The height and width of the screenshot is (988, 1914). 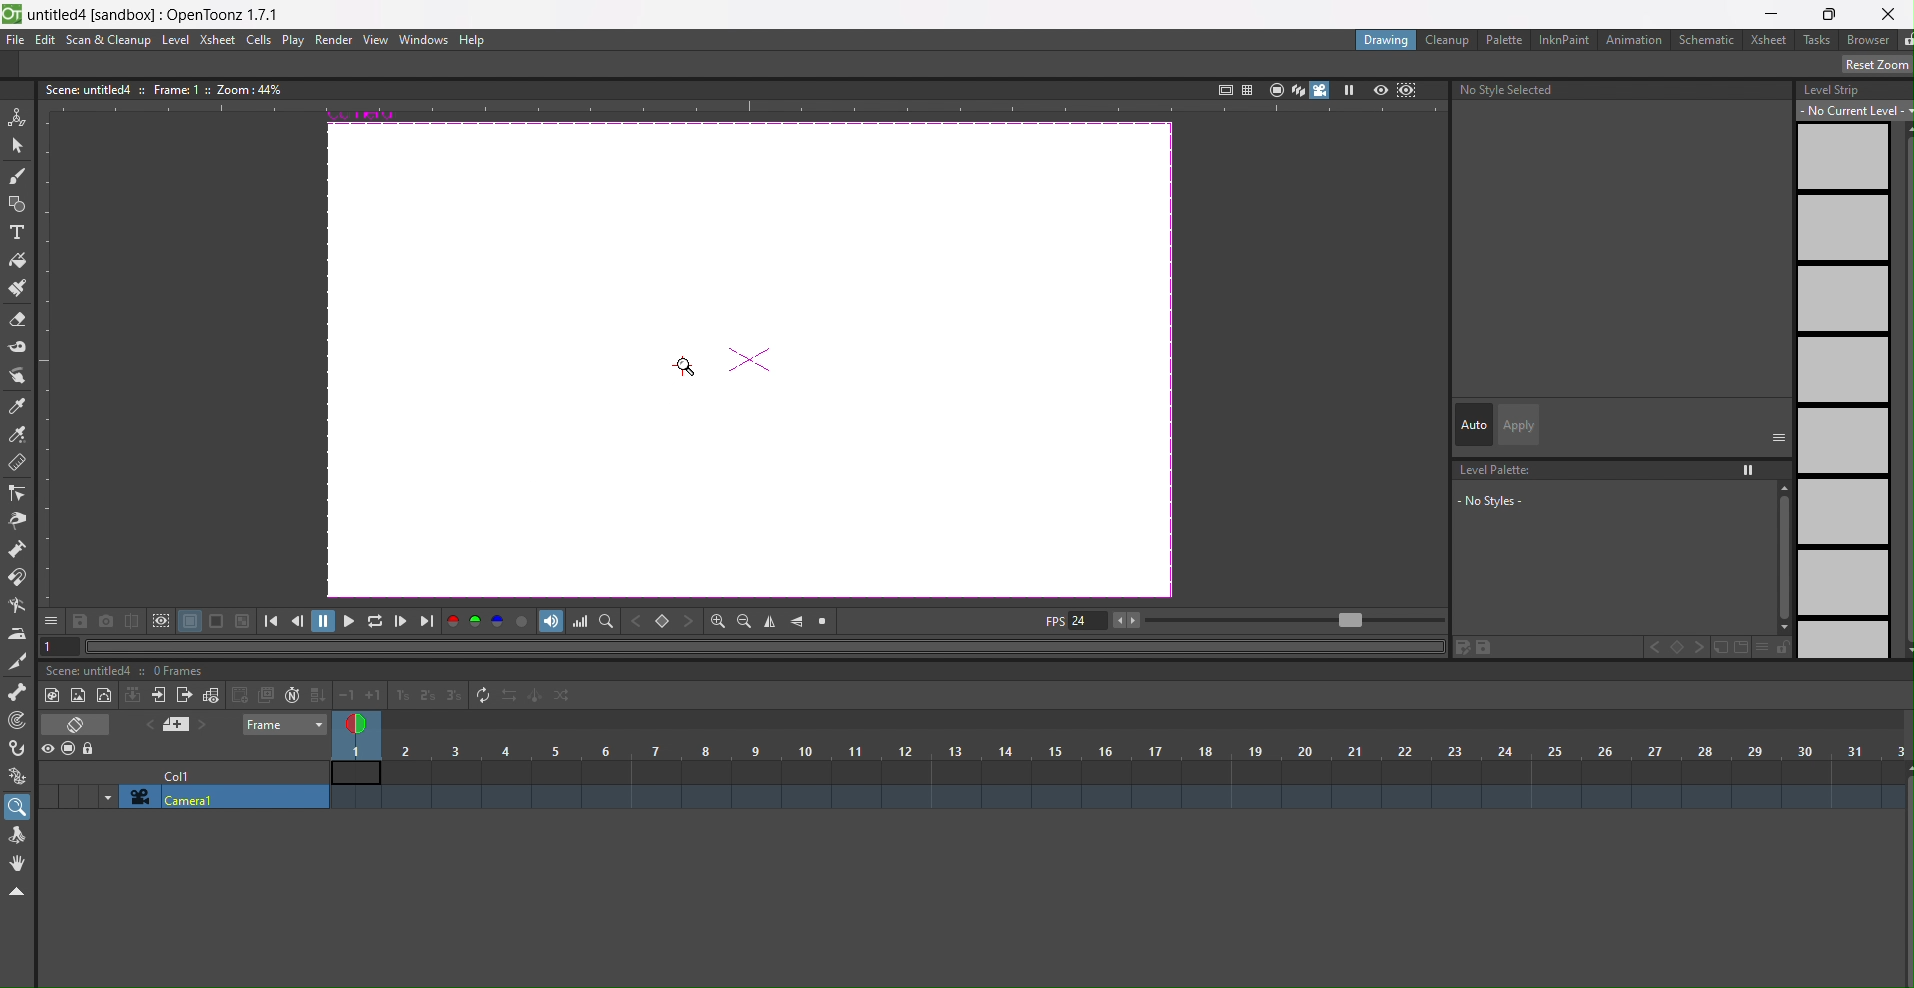 I want to click on no style selected, so click(x=1507, y=94).